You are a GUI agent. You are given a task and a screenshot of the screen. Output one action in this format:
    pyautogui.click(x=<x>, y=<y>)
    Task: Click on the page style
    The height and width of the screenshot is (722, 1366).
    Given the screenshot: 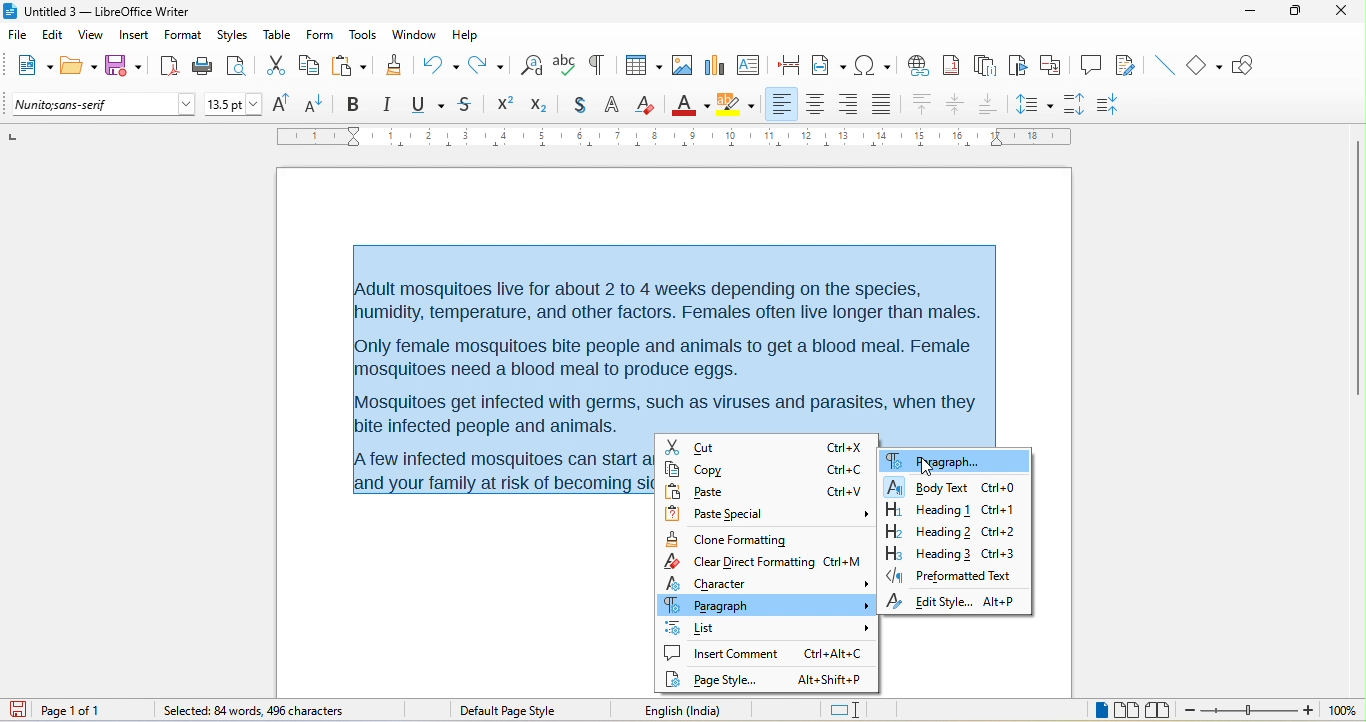 What is the action you would take?
    pyautogui.click(x=718, y=680)
    